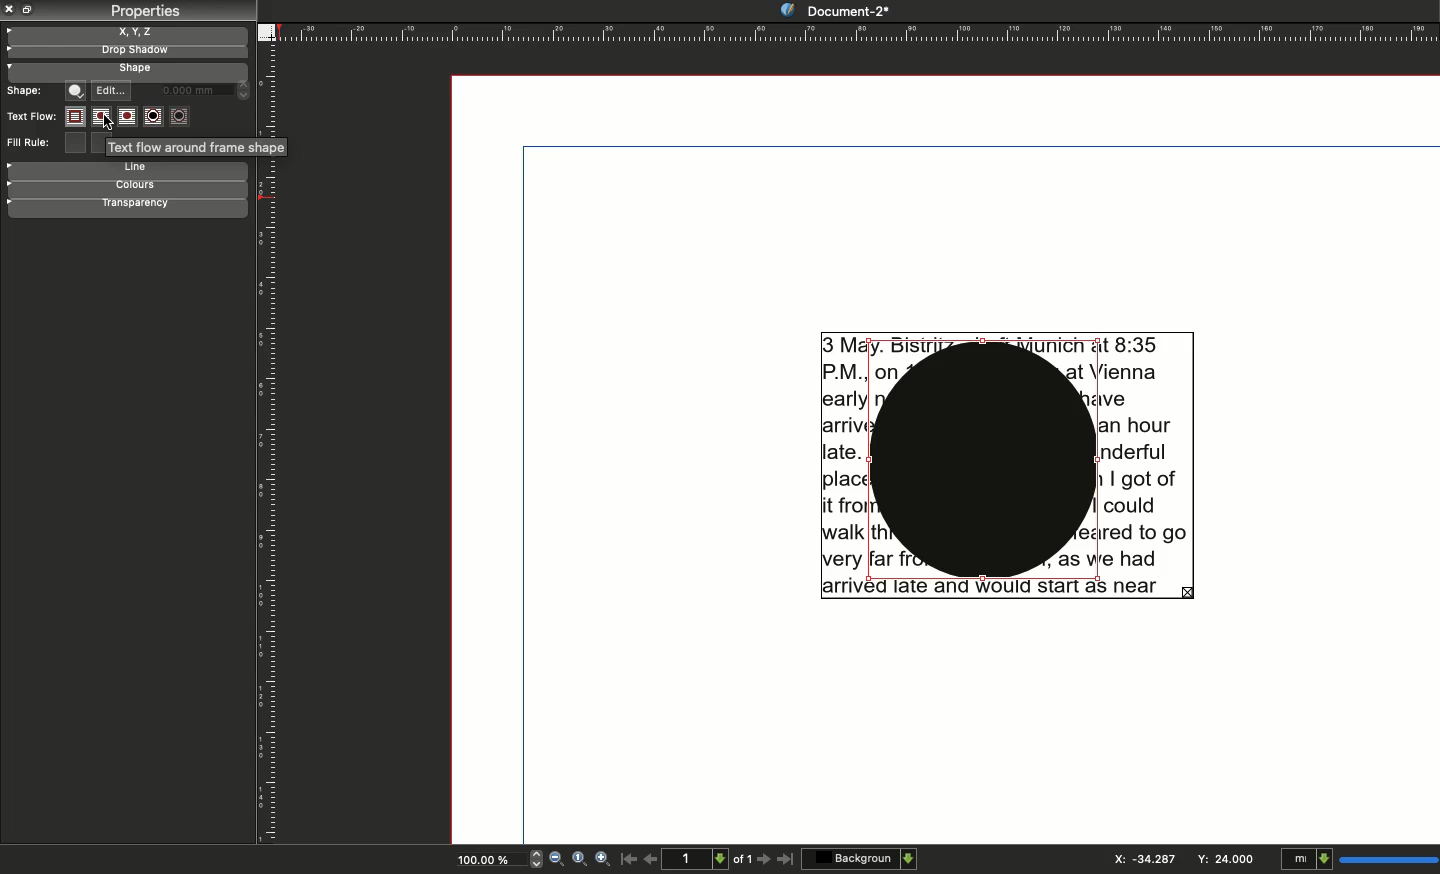  Describe the element at coordinates (30, 117) in the screenshot. I see `Text flow` at that location.